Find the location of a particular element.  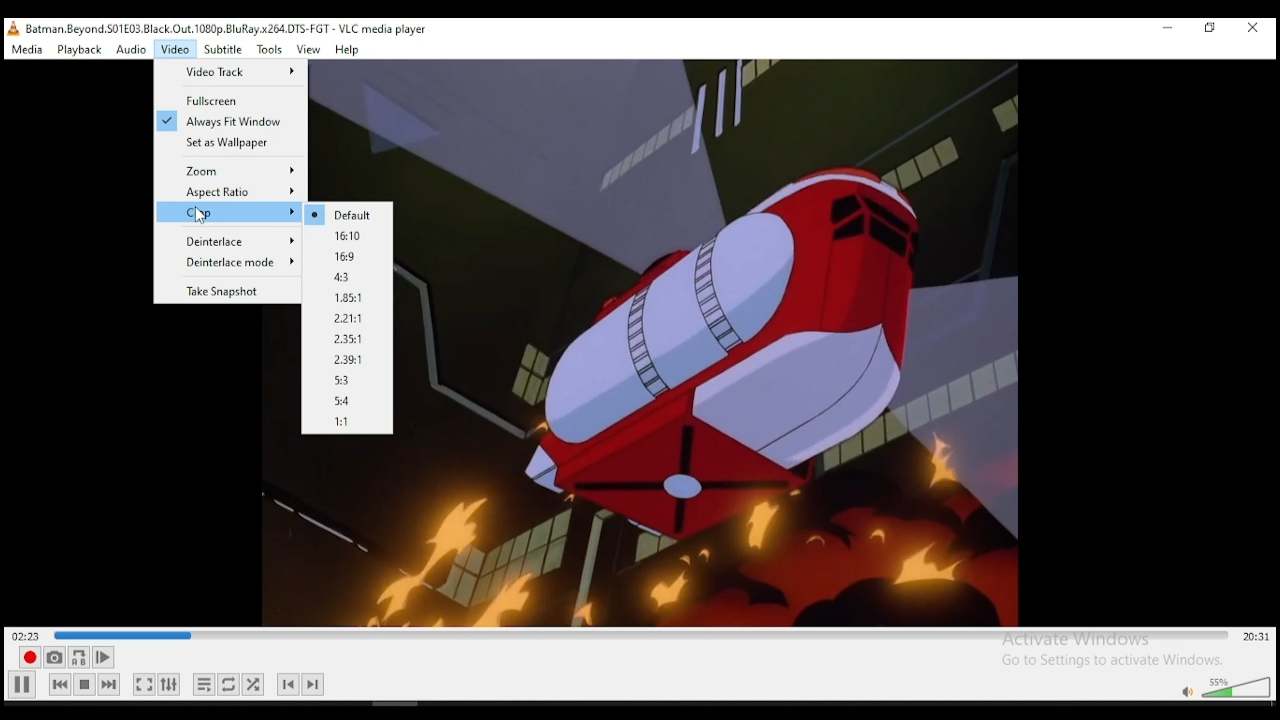

Default is located at coordinates (351, 214).